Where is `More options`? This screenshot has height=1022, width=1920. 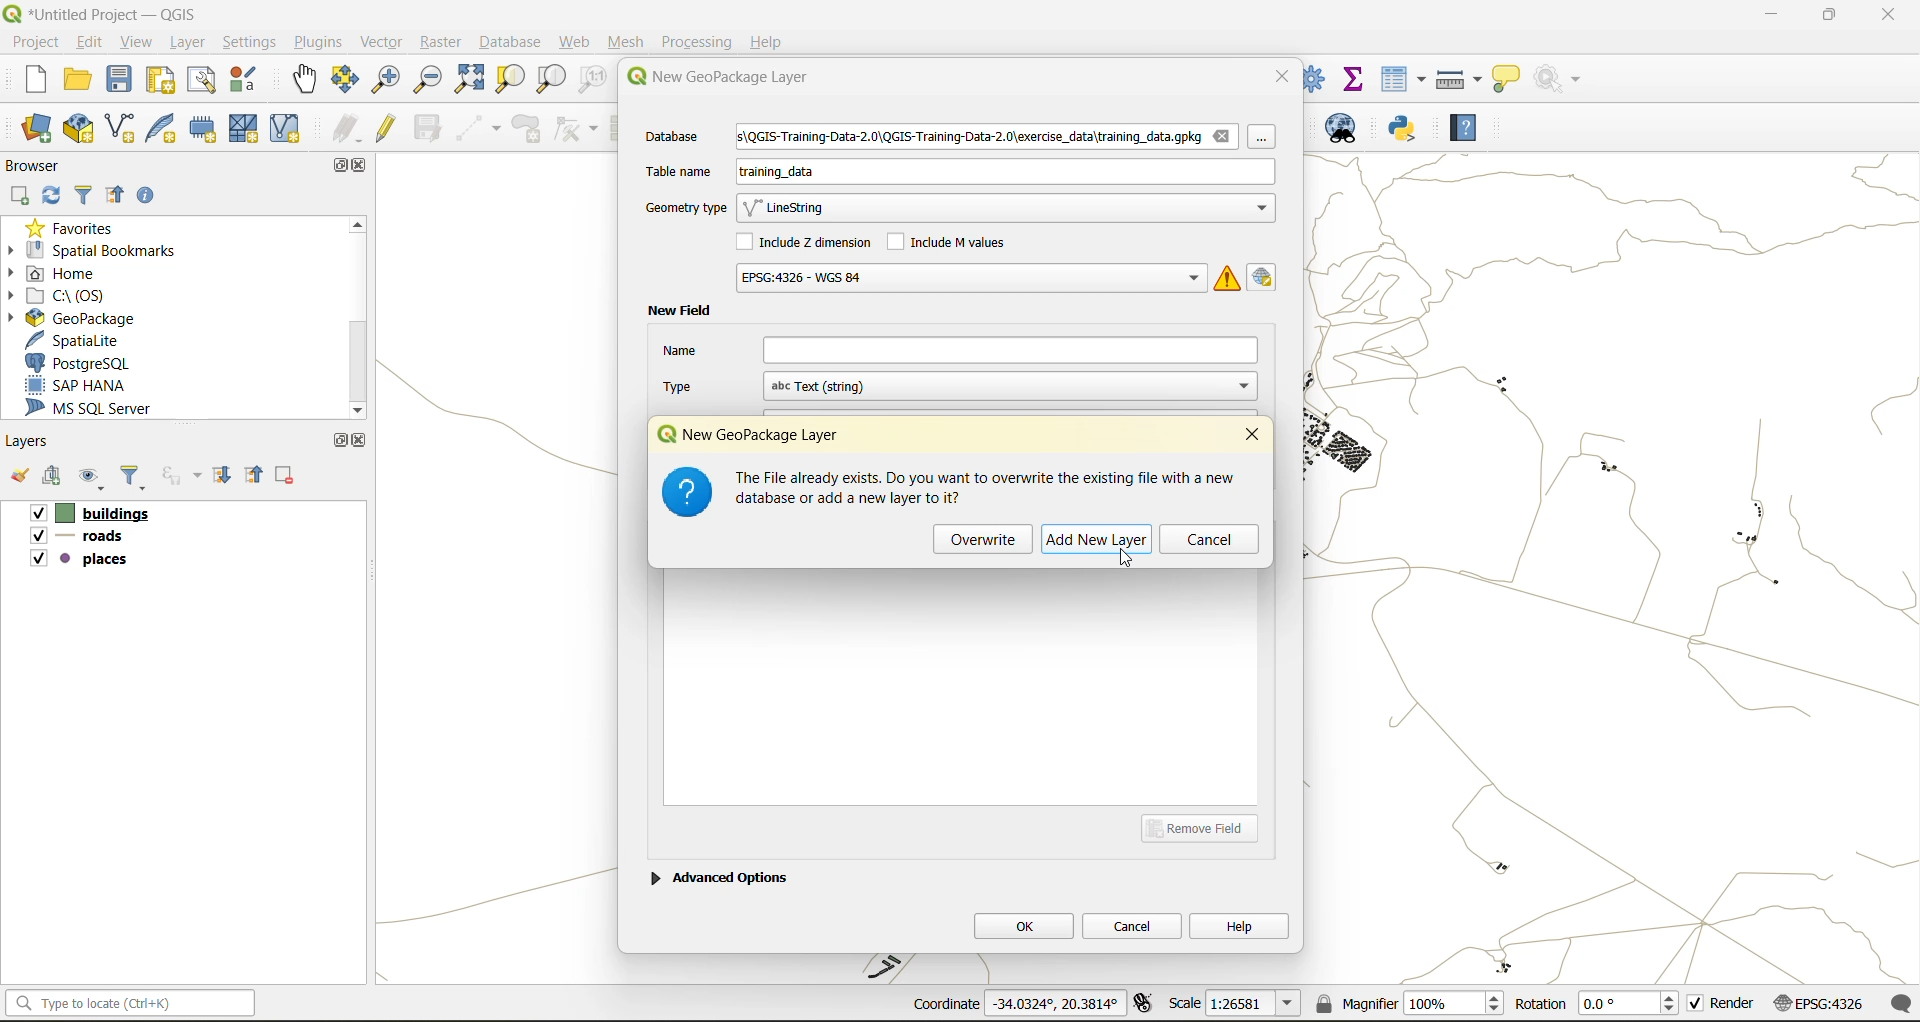 More options is located at coordinates (1268, 142).